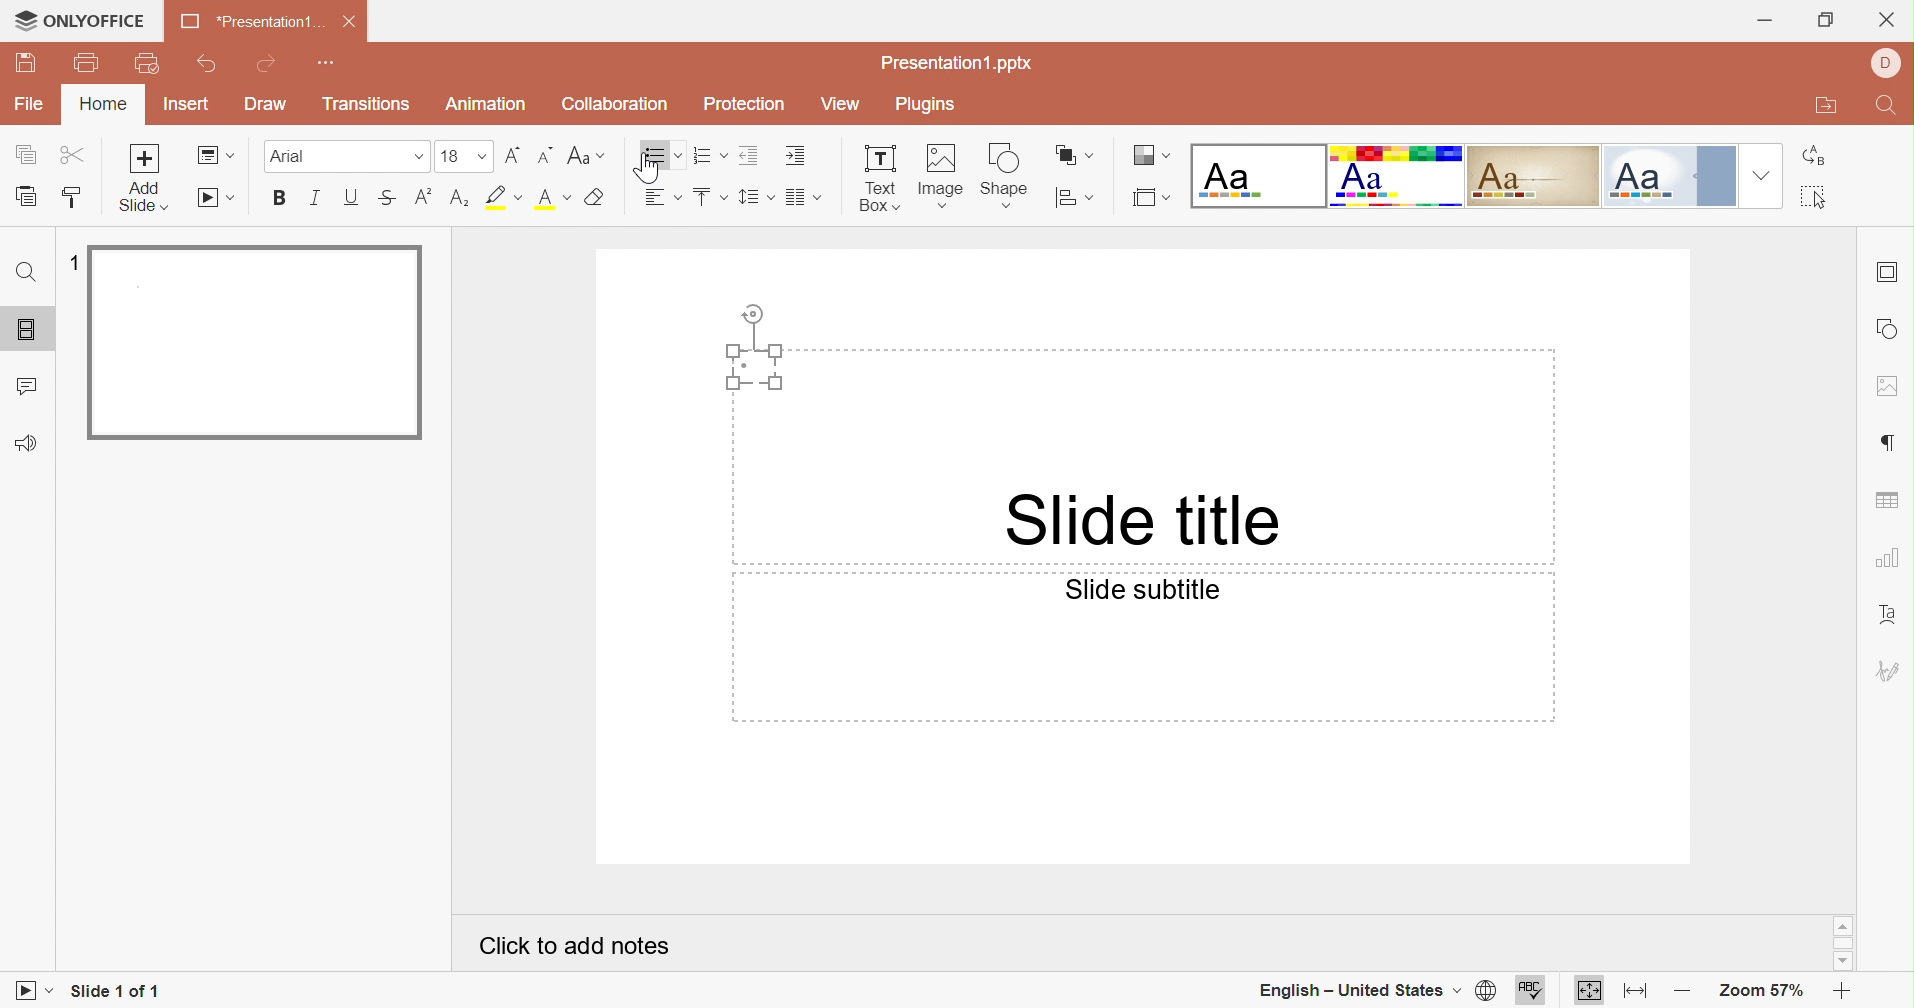 This screenshot has height=1008, width=1914. What do you see at coordinates (1641, 992) in the screenshot?
I see `Fit to width` at bounding box center [1641, 992].